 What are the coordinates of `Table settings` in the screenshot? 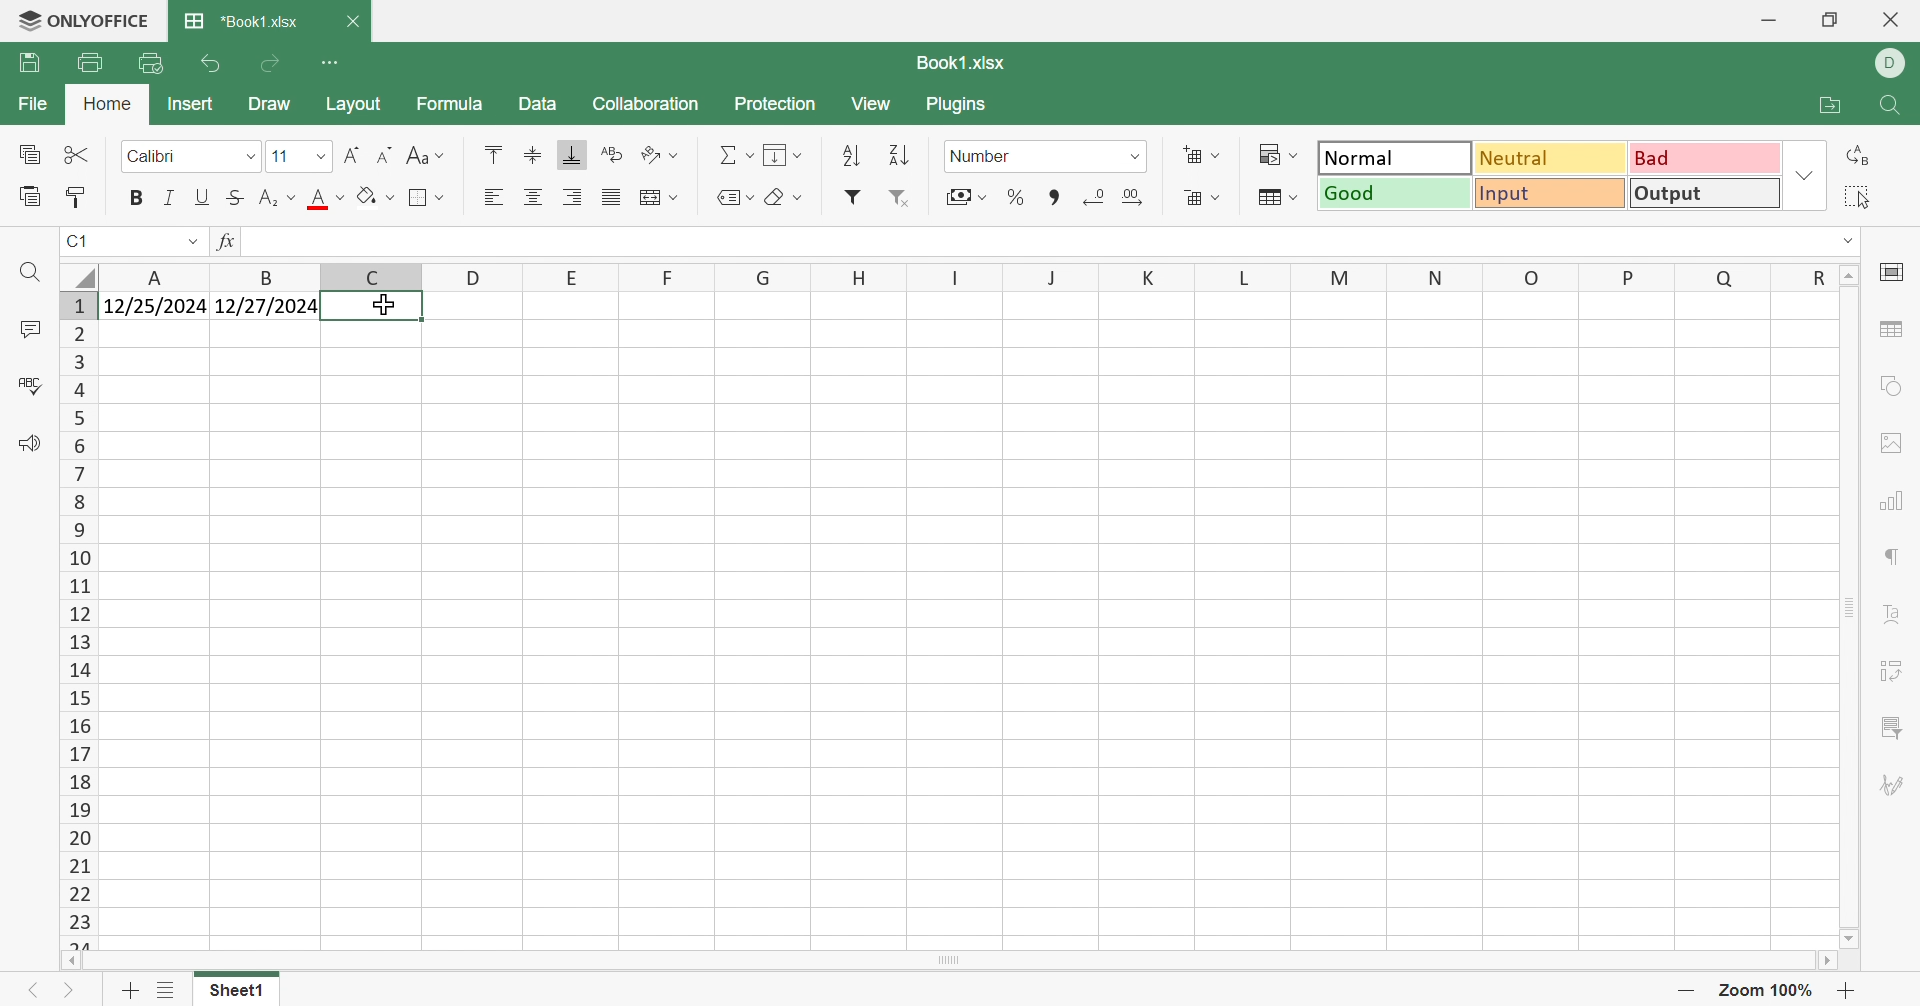 It's located at (1889, 334).